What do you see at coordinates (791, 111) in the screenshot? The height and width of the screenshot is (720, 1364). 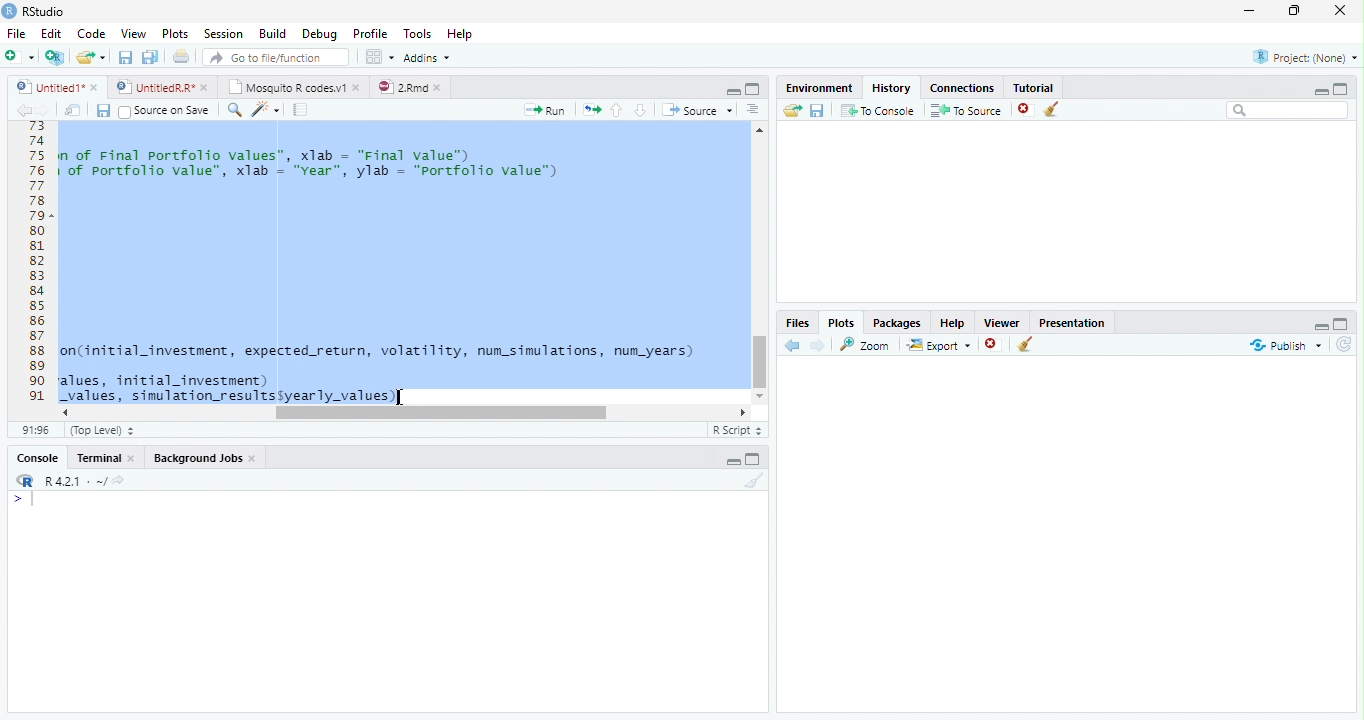 I see `Load history from an existing file` at bounding box center [791, 111].